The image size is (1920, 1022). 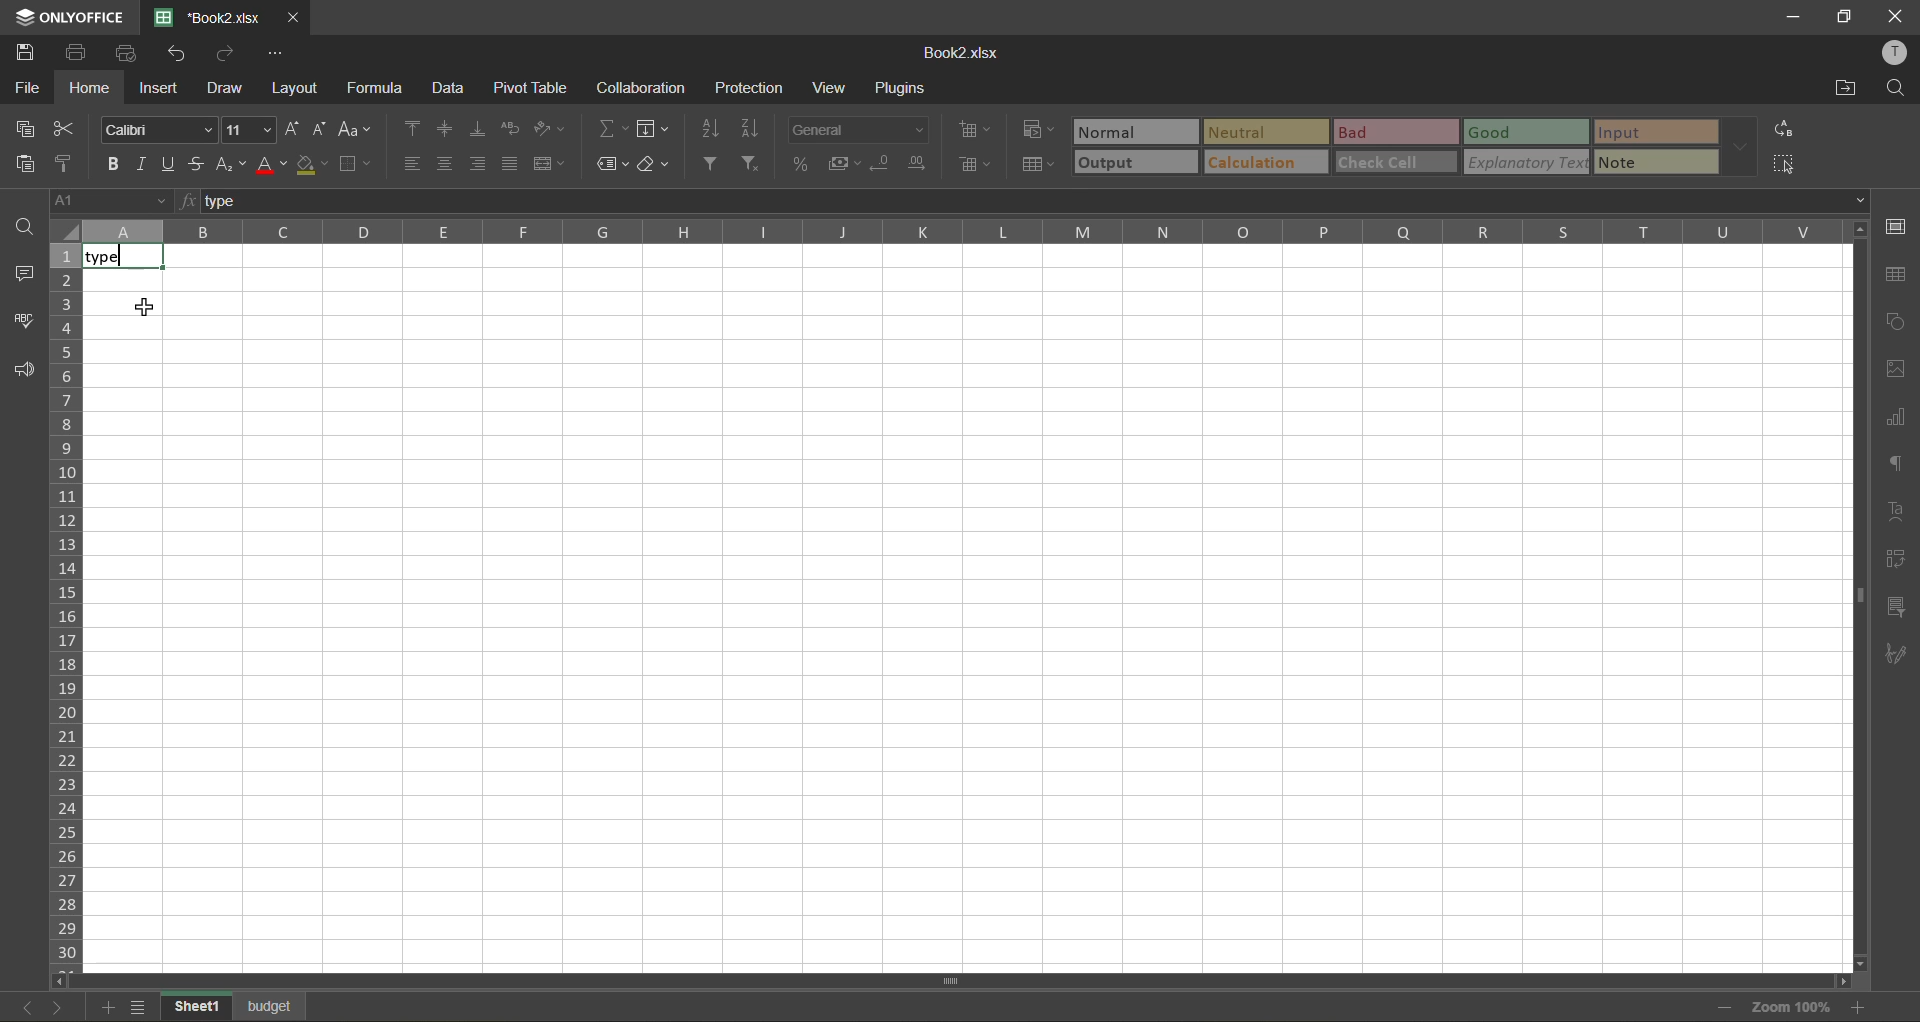 What do you see at coordinates (203, 165) in the screenshot?
I see `strikethrough` at bounding box center [203, 165].